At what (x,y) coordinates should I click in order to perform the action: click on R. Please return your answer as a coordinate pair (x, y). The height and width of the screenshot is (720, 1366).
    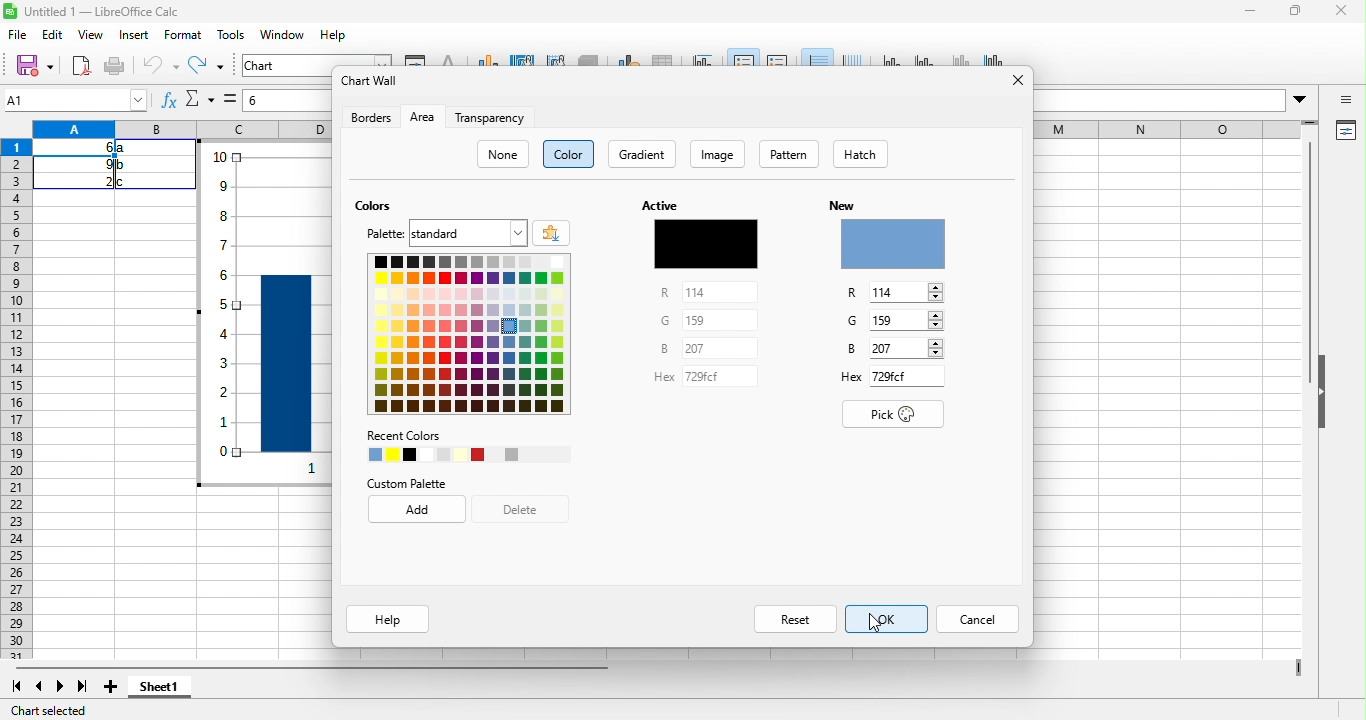
    Looking at the image, I should click on (665, 296).